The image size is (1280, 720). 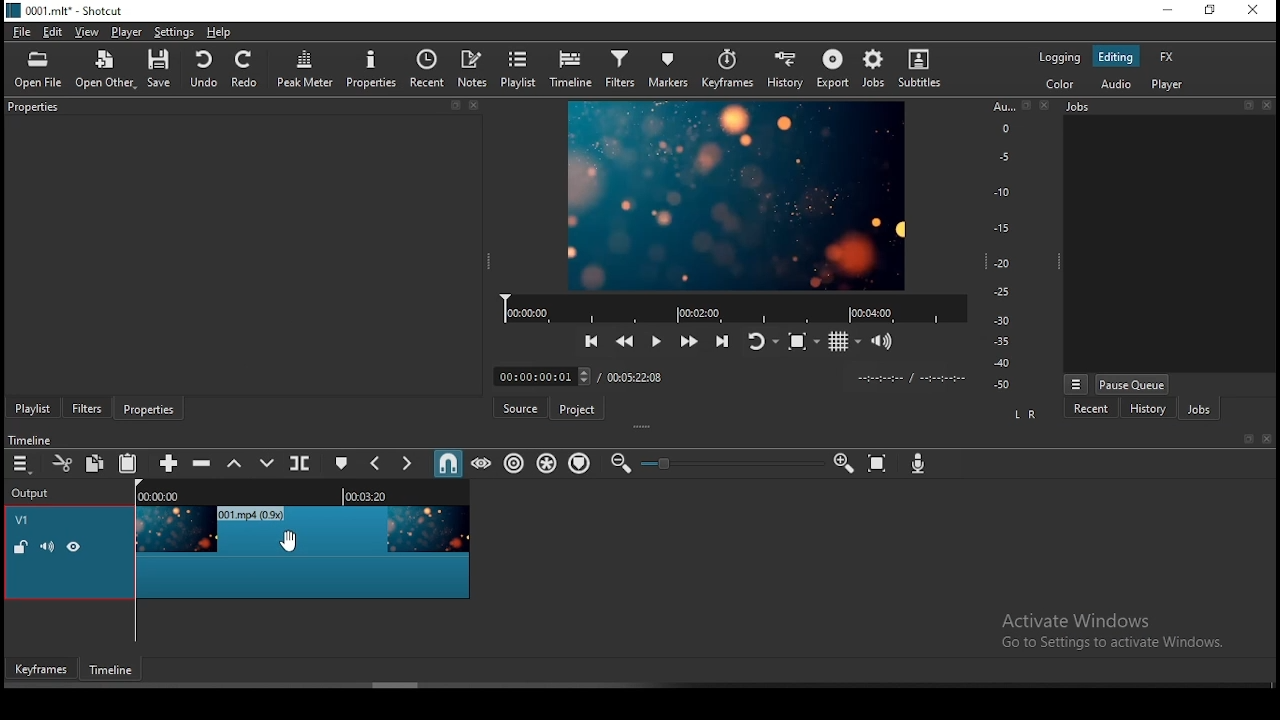 I want to click on split at playhead, so click(x=299, y=464).